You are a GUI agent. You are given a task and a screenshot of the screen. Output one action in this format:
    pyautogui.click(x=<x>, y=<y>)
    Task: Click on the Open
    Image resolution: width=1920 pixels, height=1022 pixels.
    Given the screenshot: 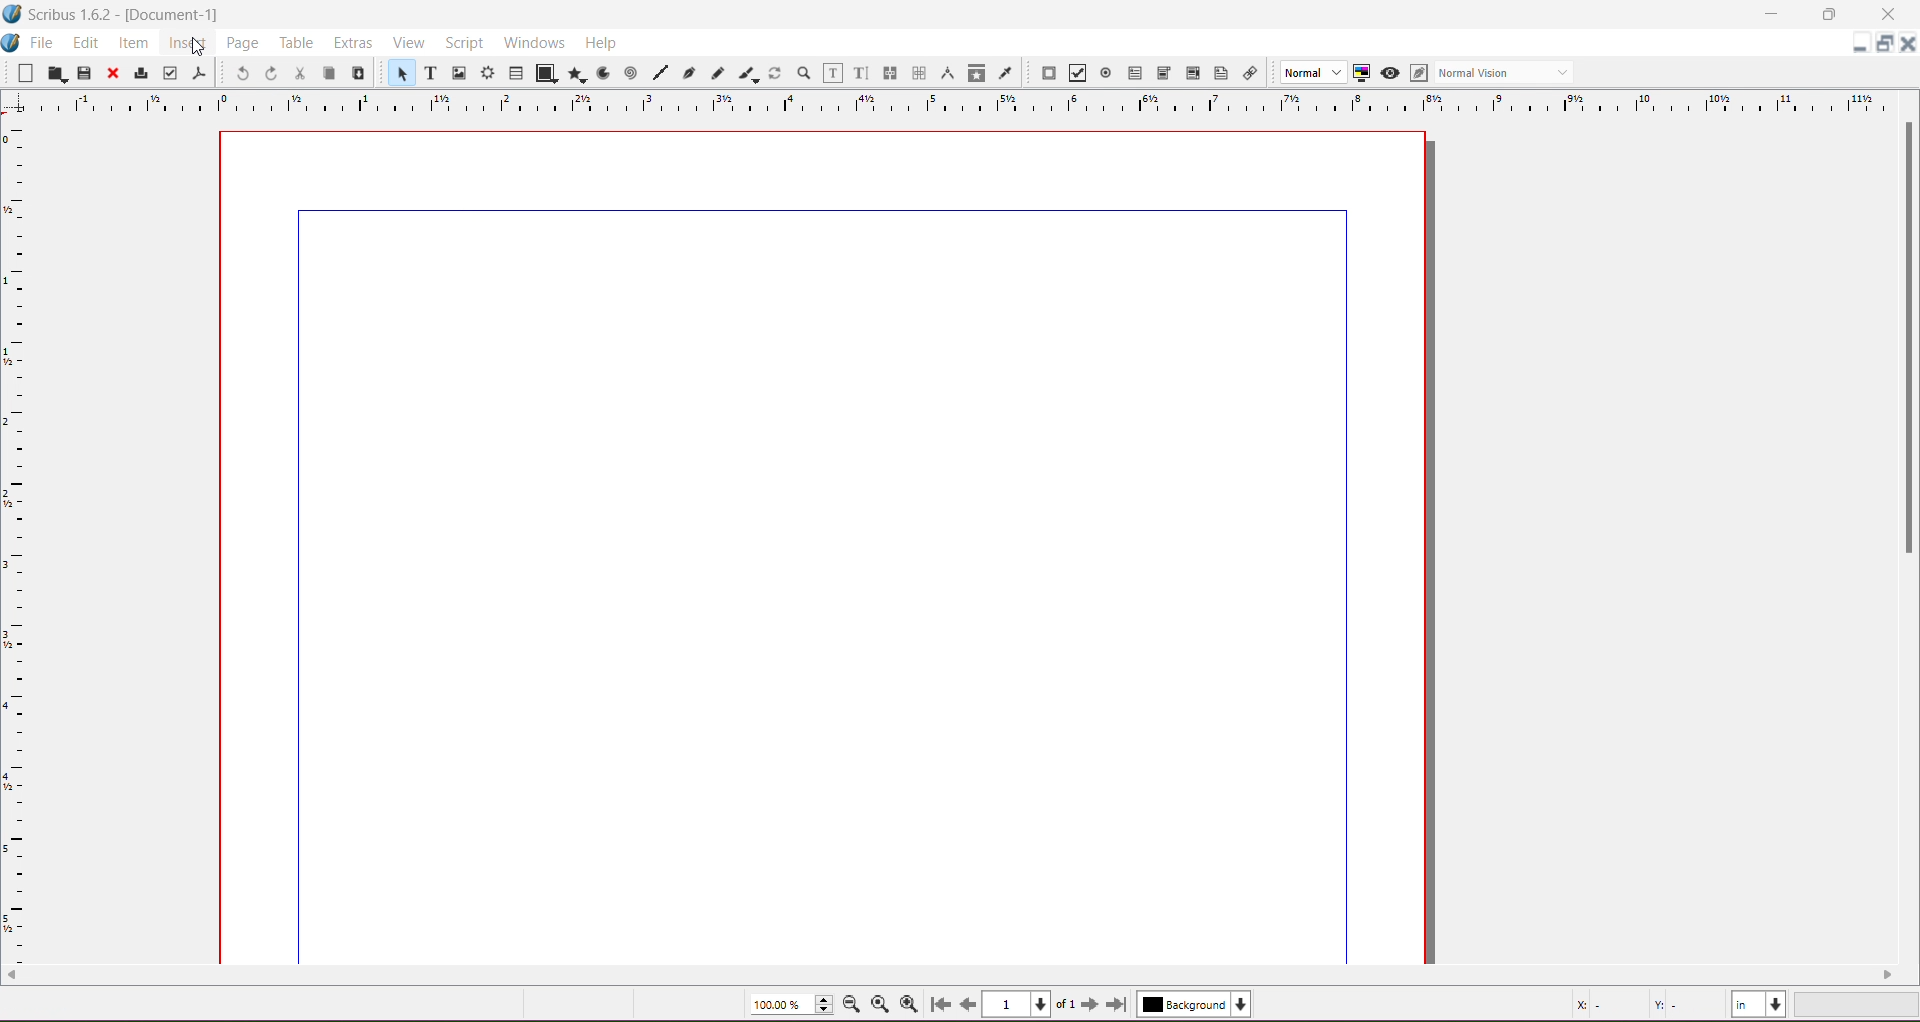 What is the action you would take?
    pyautogui.click(x=57, y=73)
    